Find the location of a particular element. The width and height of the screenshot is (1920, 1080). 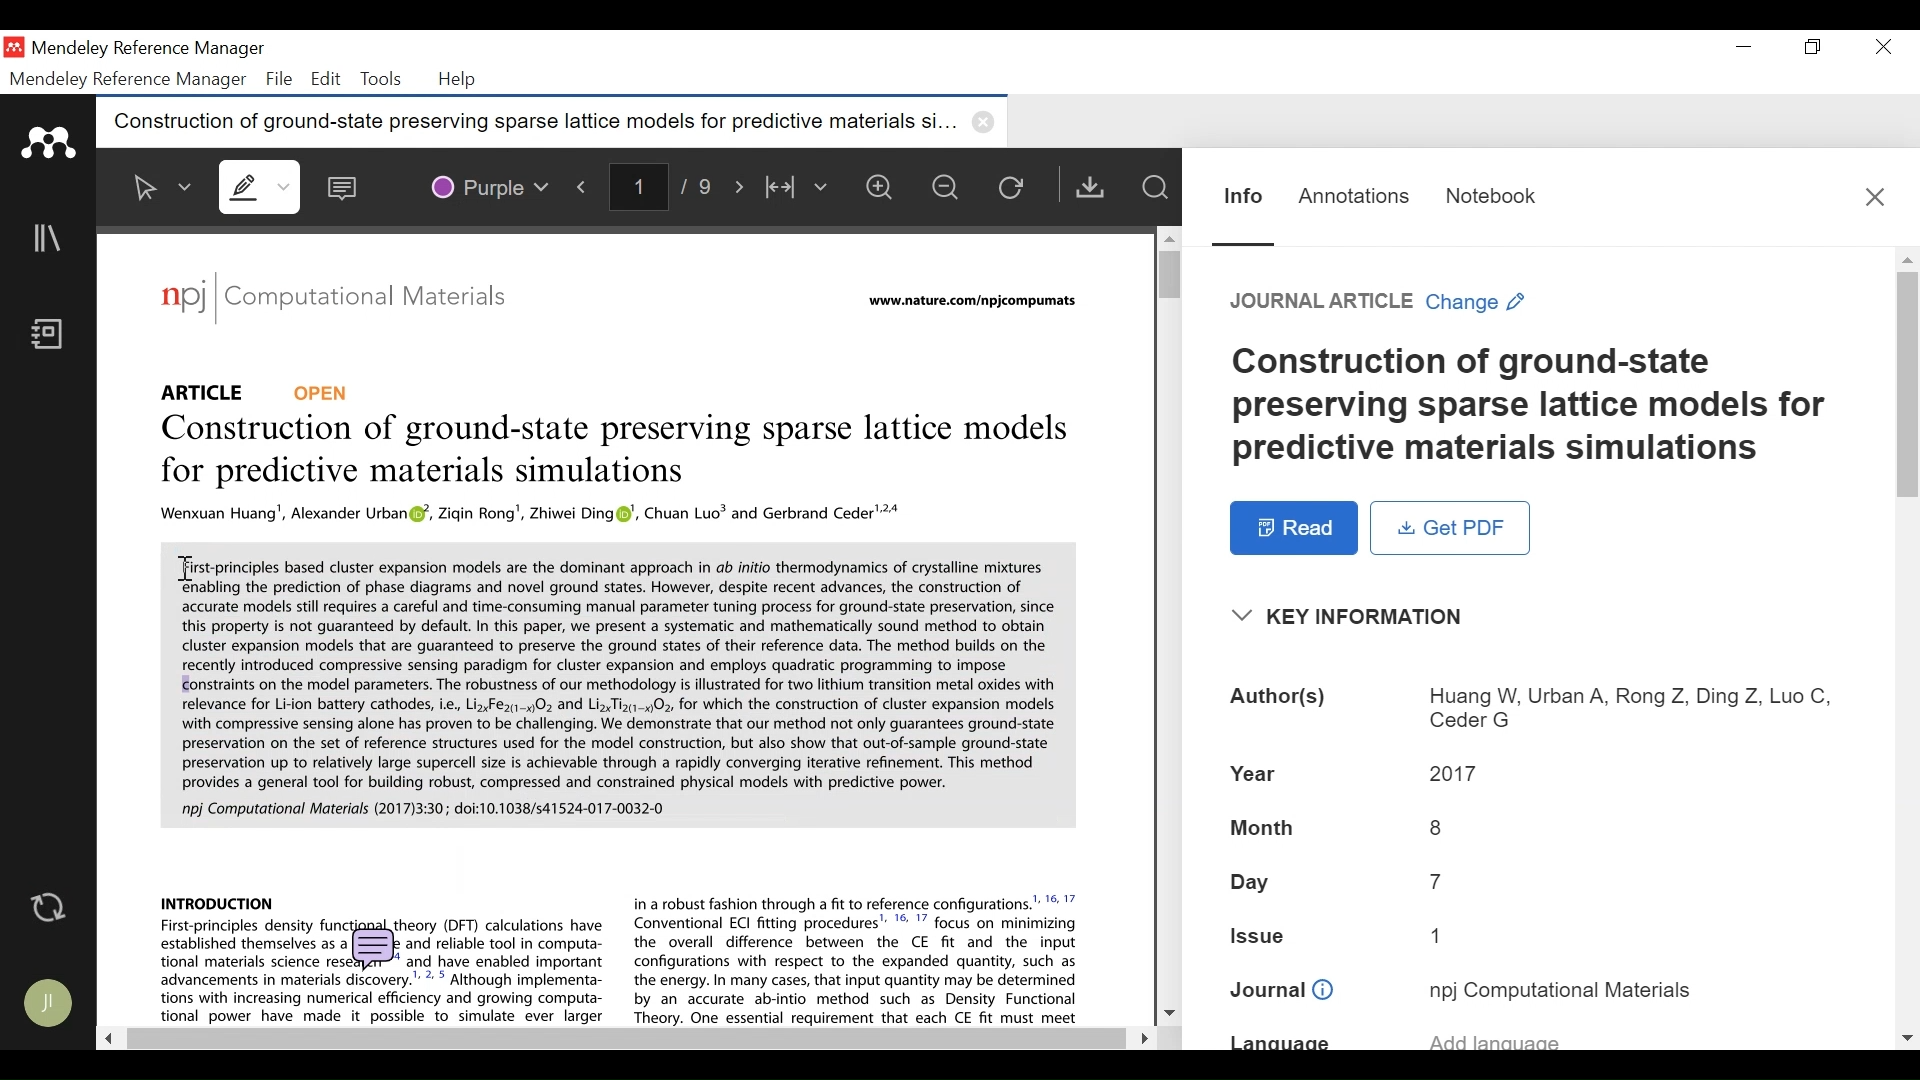

Journal is located at coordinates (381, 300).